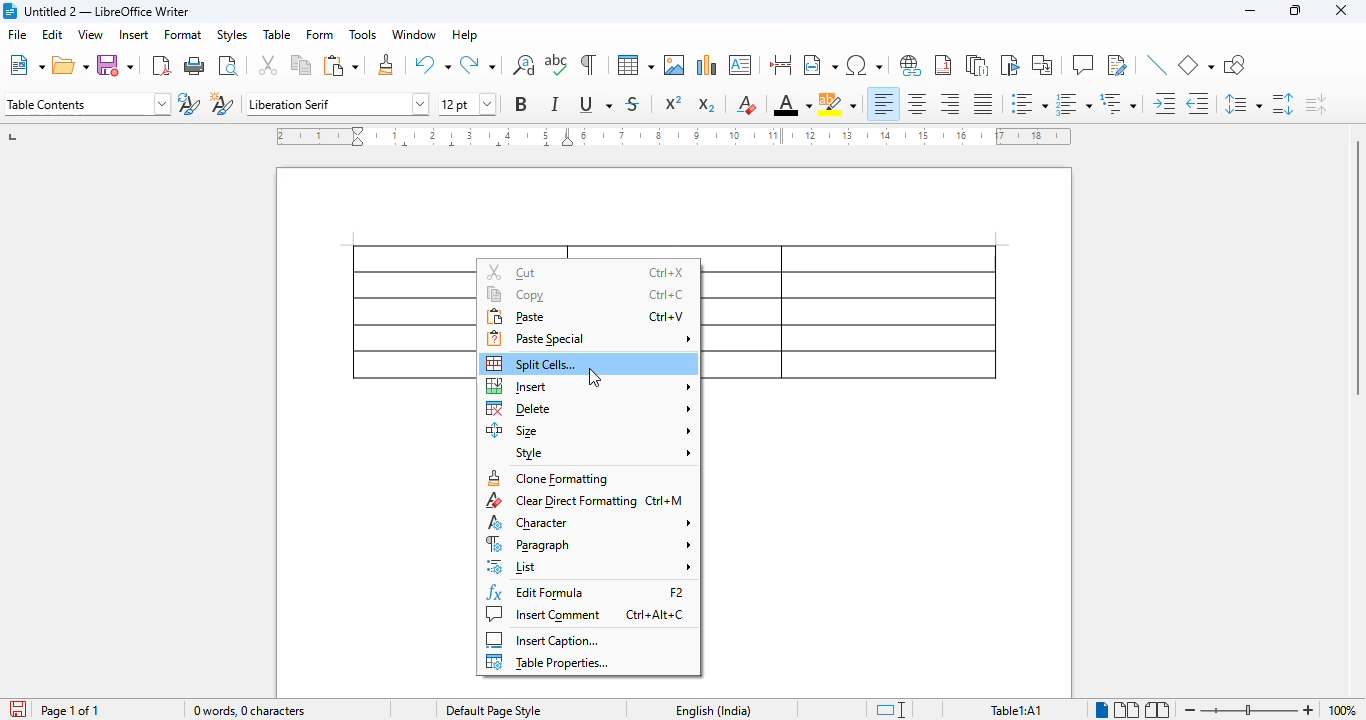 The height and width of the screenshot is (720, 1366). I want to click on edit, so click(52, 34).